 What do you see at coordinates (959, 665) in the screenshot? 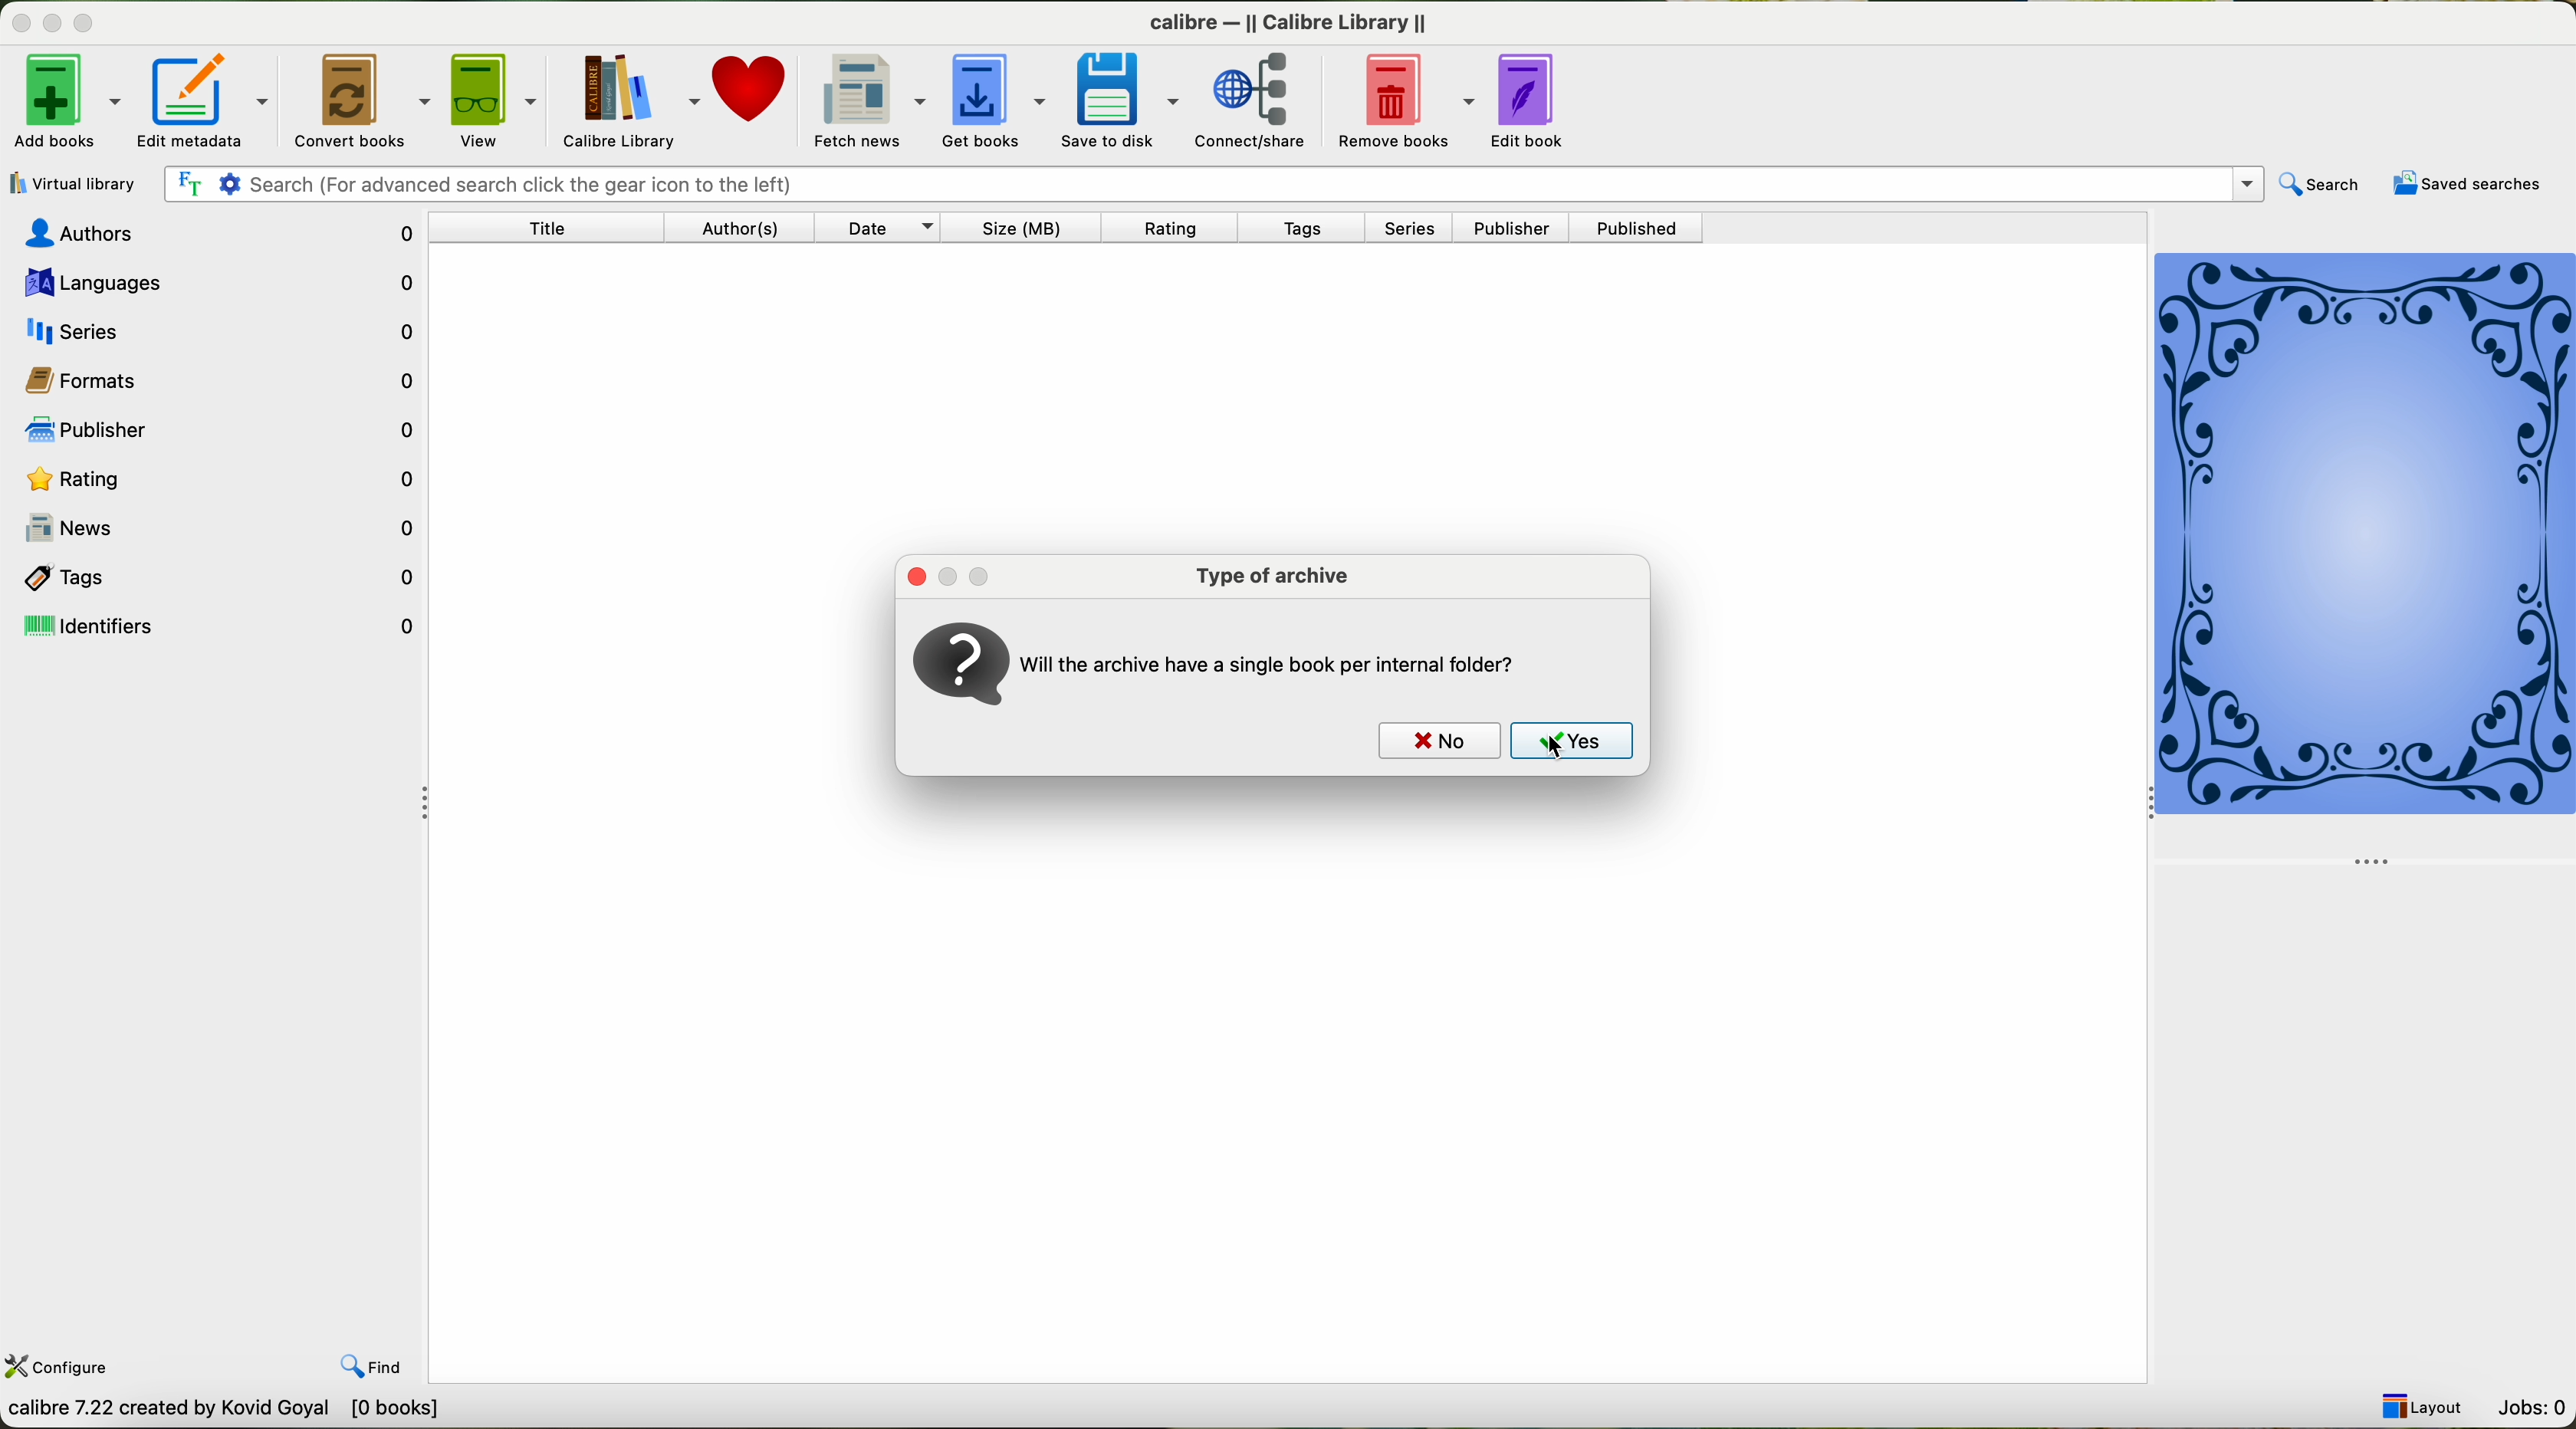
I see `icon` at bounding box center [959, 665].